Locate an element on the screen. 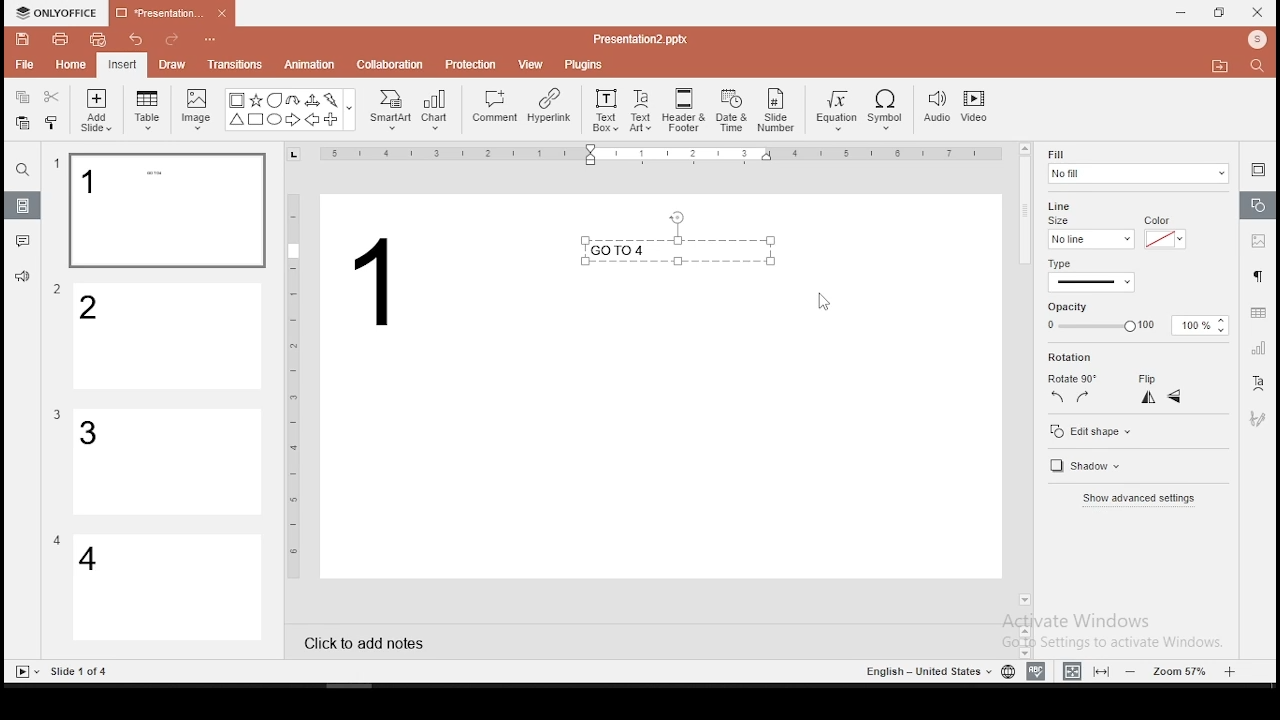 The width and height of the screenshot is (1280, 720). show advanced settings is located at coordinates (1141, 505).